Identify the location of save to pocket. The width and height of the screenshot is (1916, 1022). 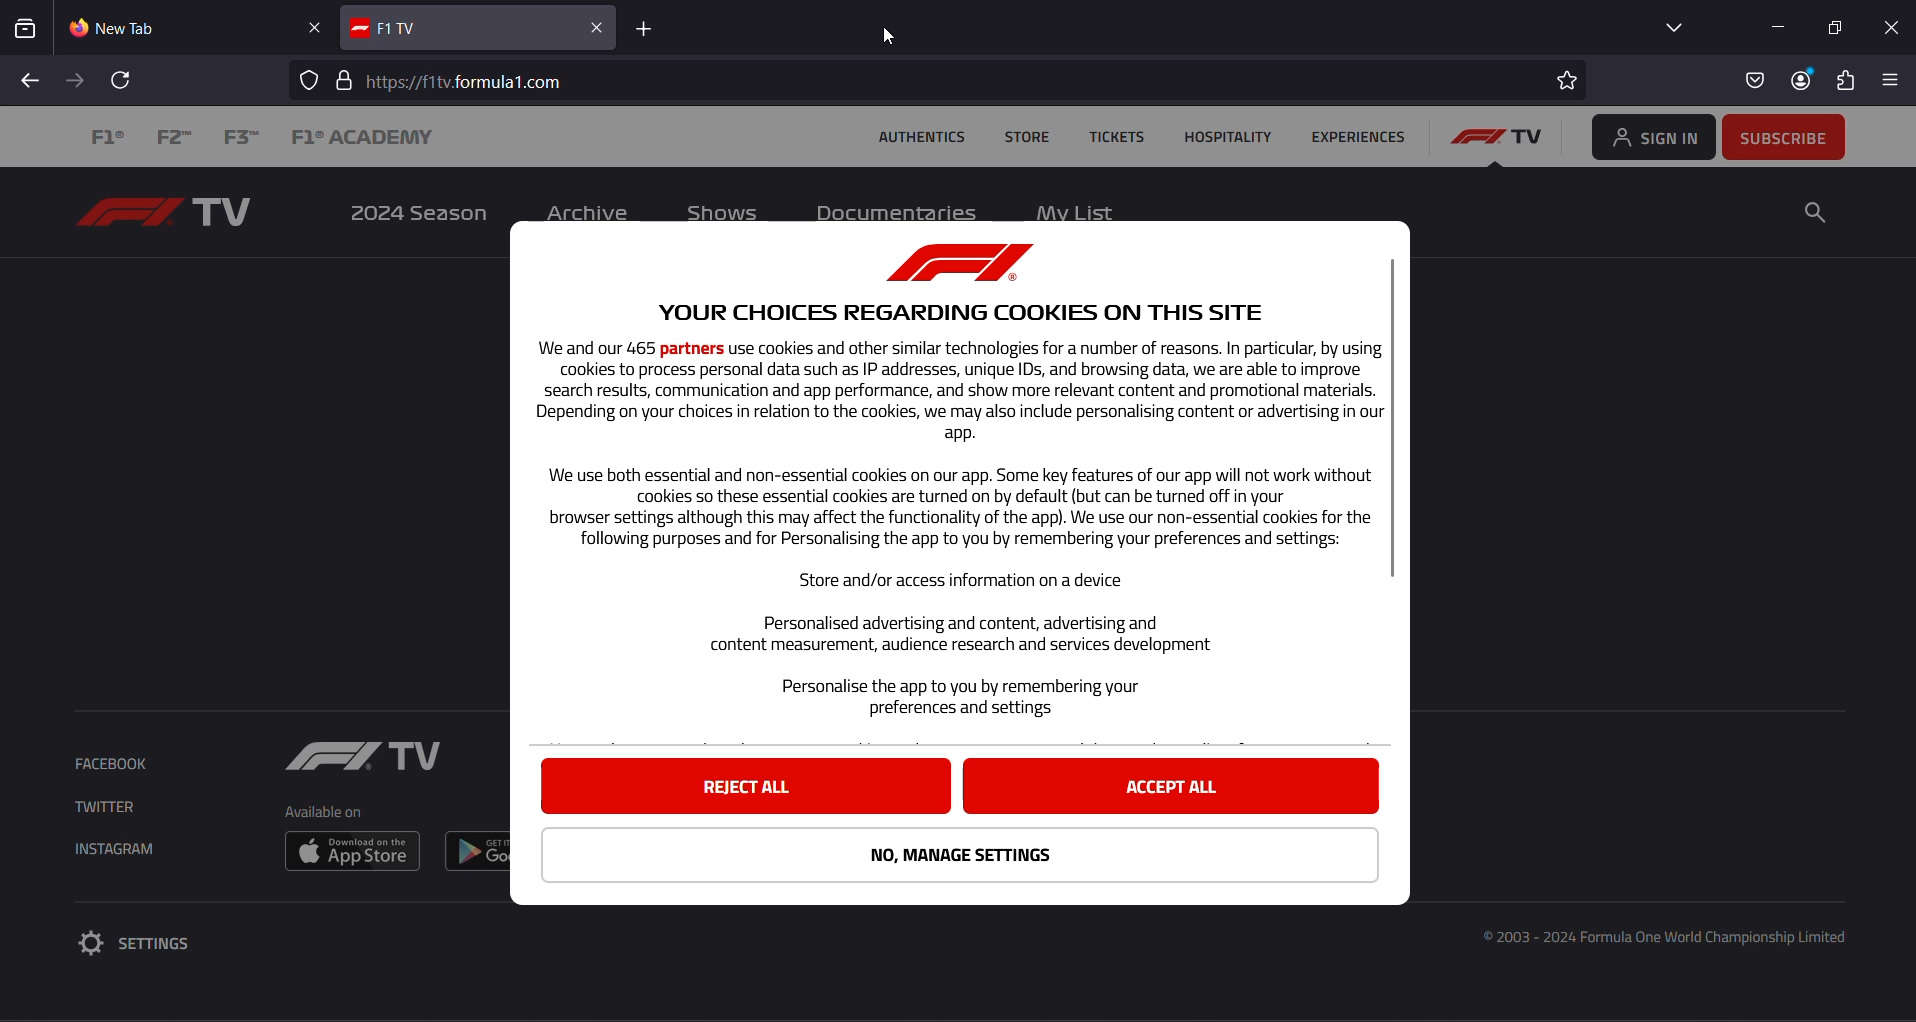
(1752, 82).